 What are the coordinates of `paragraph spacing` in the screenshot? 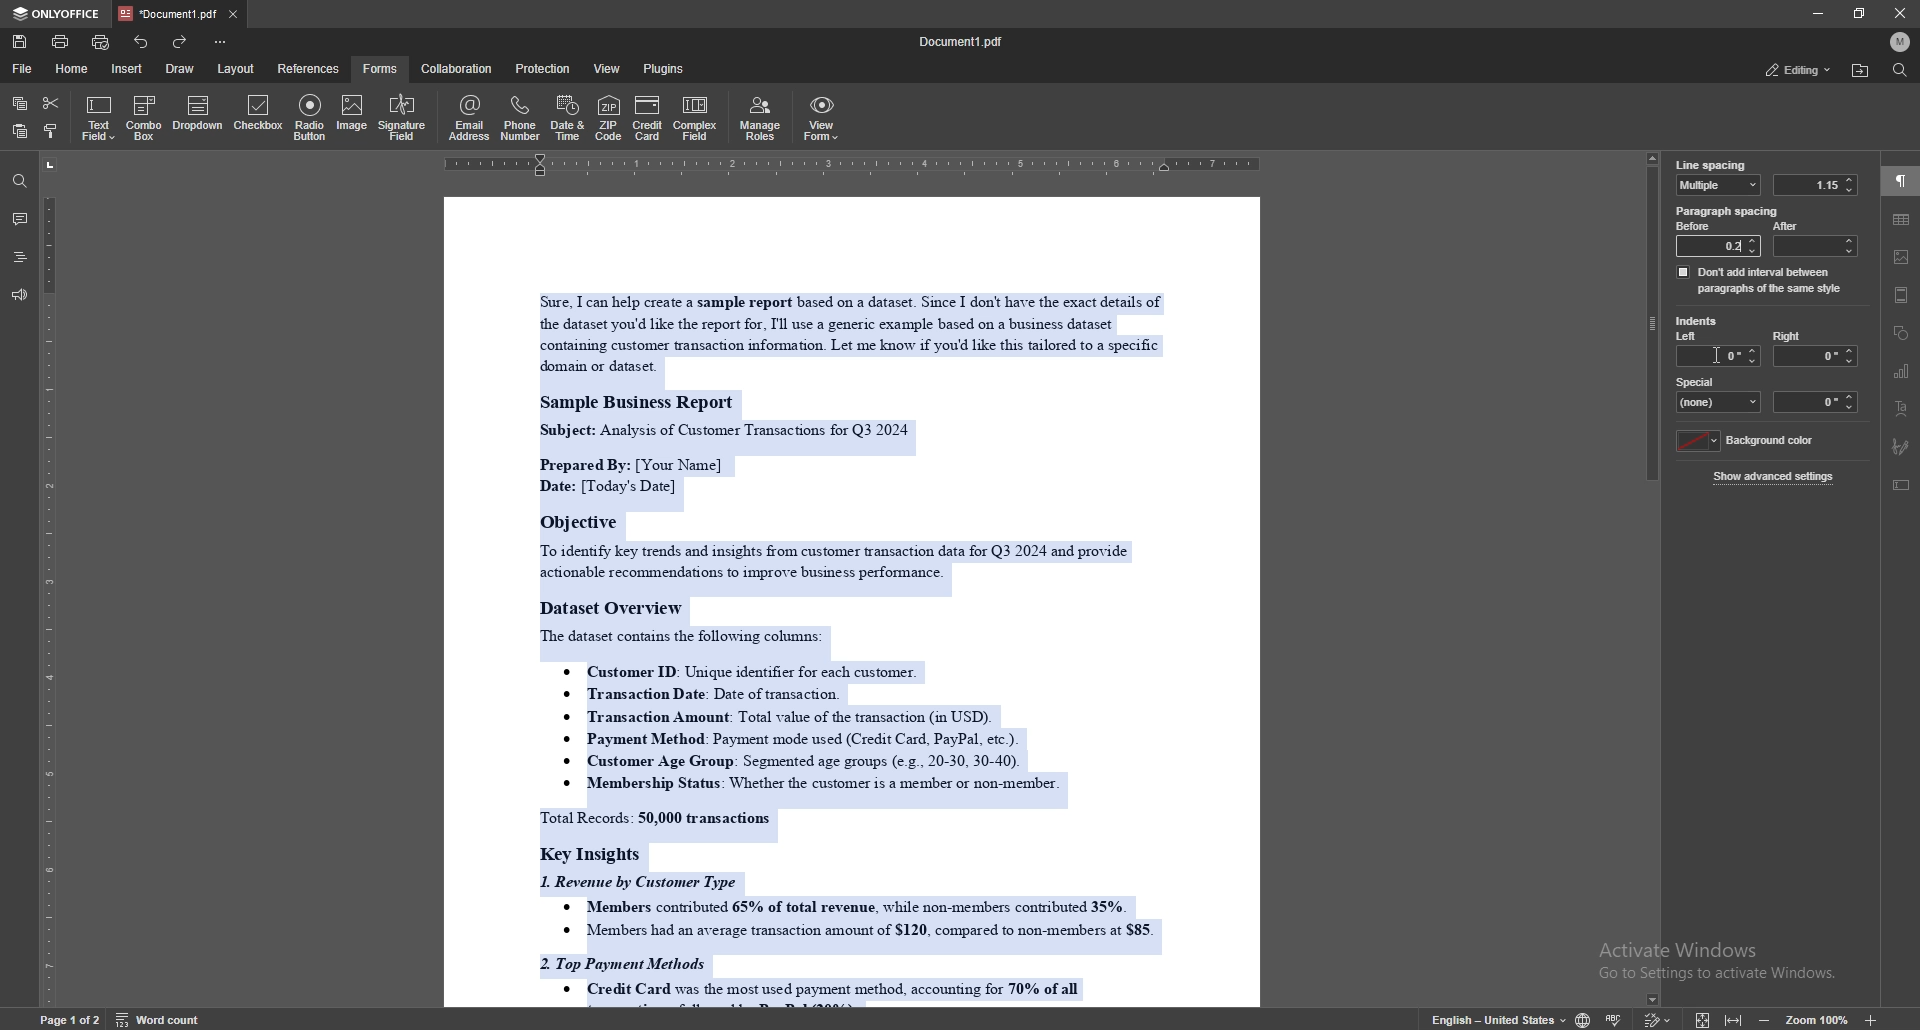 It's located at (1729, 211).